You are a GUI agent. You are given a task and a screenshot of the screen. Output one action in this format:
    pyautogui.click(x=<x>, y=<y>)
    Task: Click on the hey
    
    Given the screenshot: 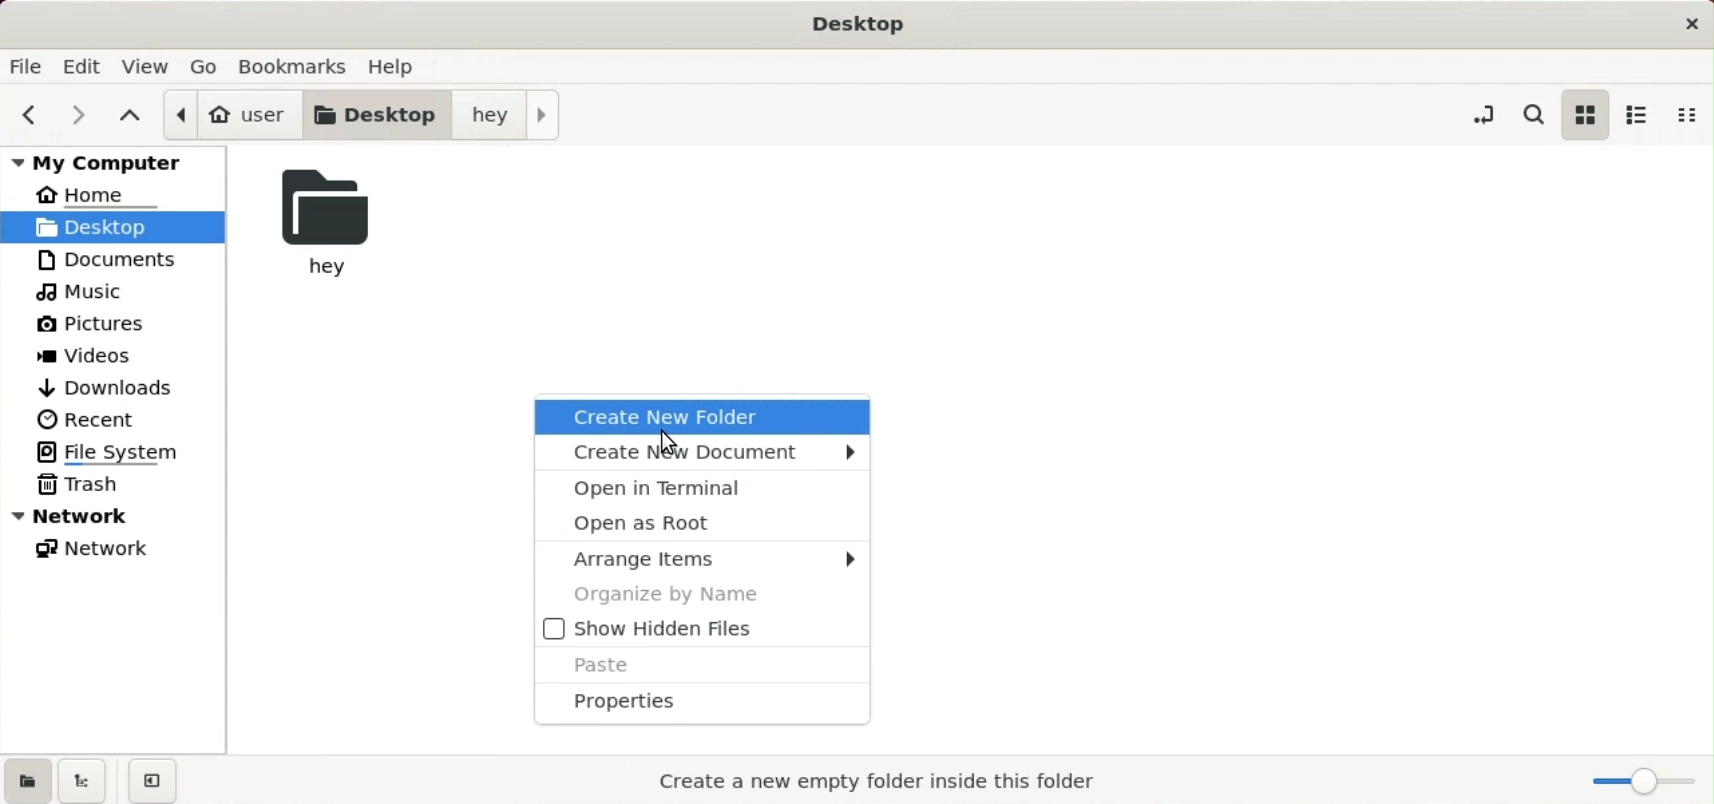 What is the action you would take?
    pyautogui.click(x=510, y=115)
    